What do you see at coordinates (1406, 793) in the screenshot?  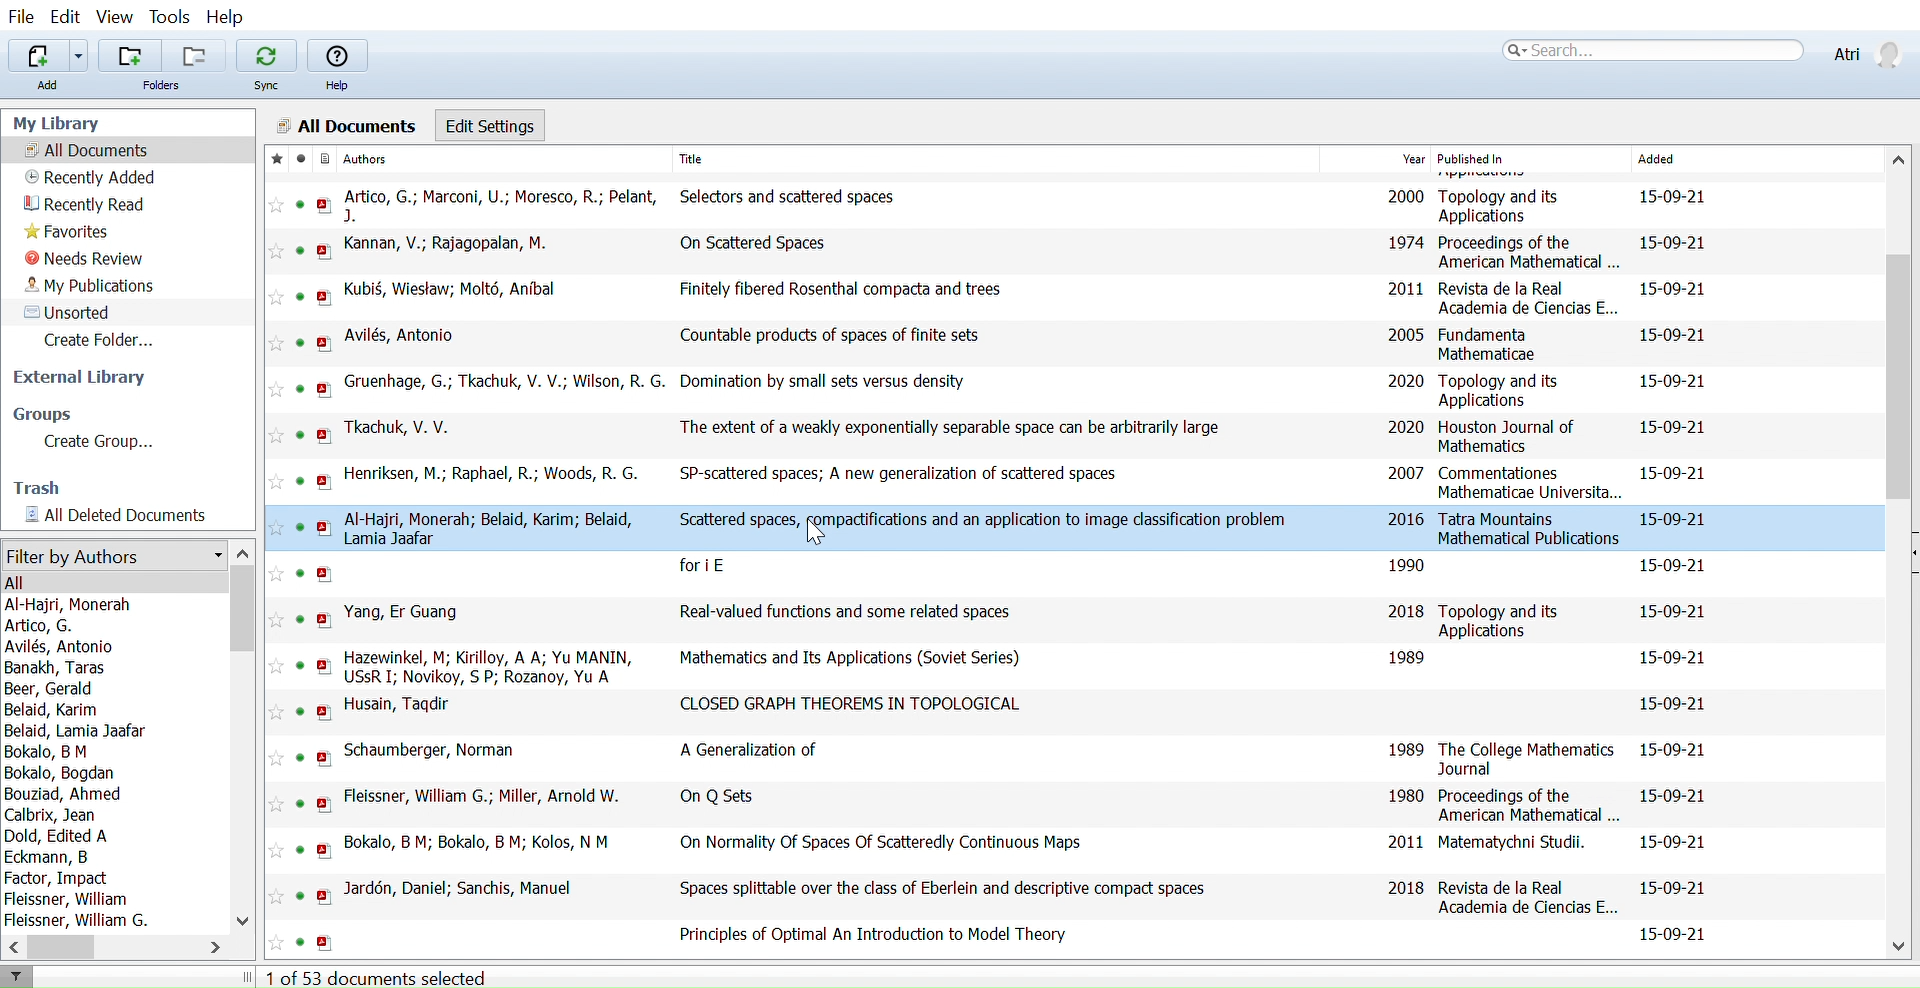 I see `1980` at bounding box center [1406, 793].